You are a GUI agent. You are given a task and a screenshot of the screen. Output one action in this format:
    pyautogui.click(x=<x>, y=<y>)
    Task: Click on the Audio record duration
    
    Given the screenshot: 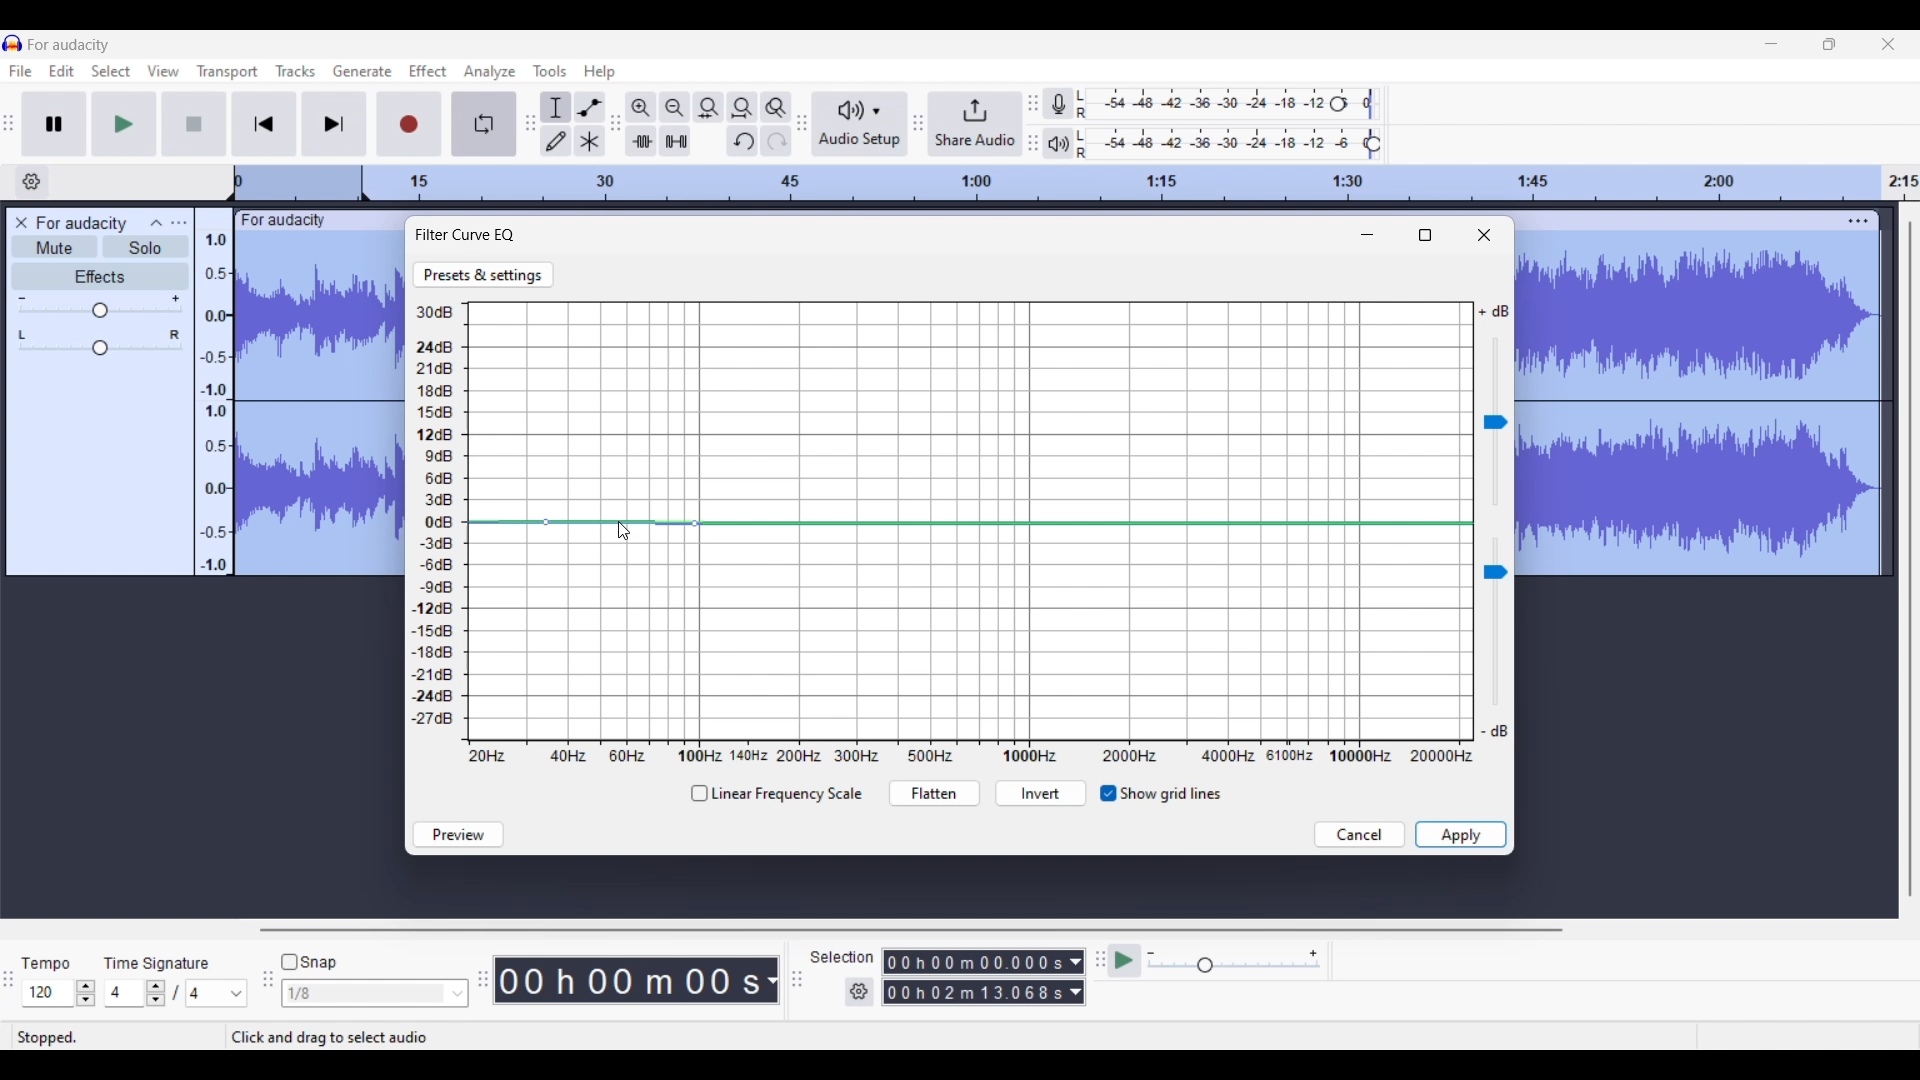 What is the action you would take?
    pyautogui.click(x=772, y=981)
    